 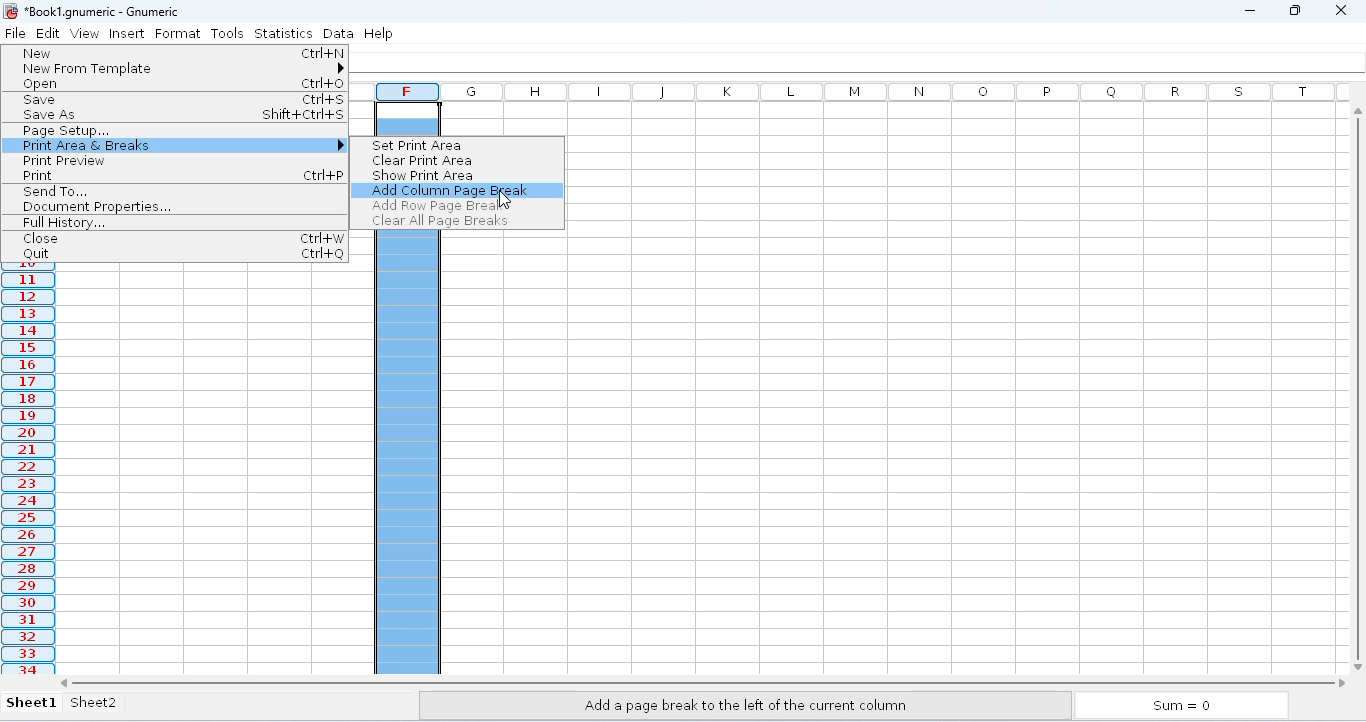 I want to click on sheet1, so click(x=33, y=703).